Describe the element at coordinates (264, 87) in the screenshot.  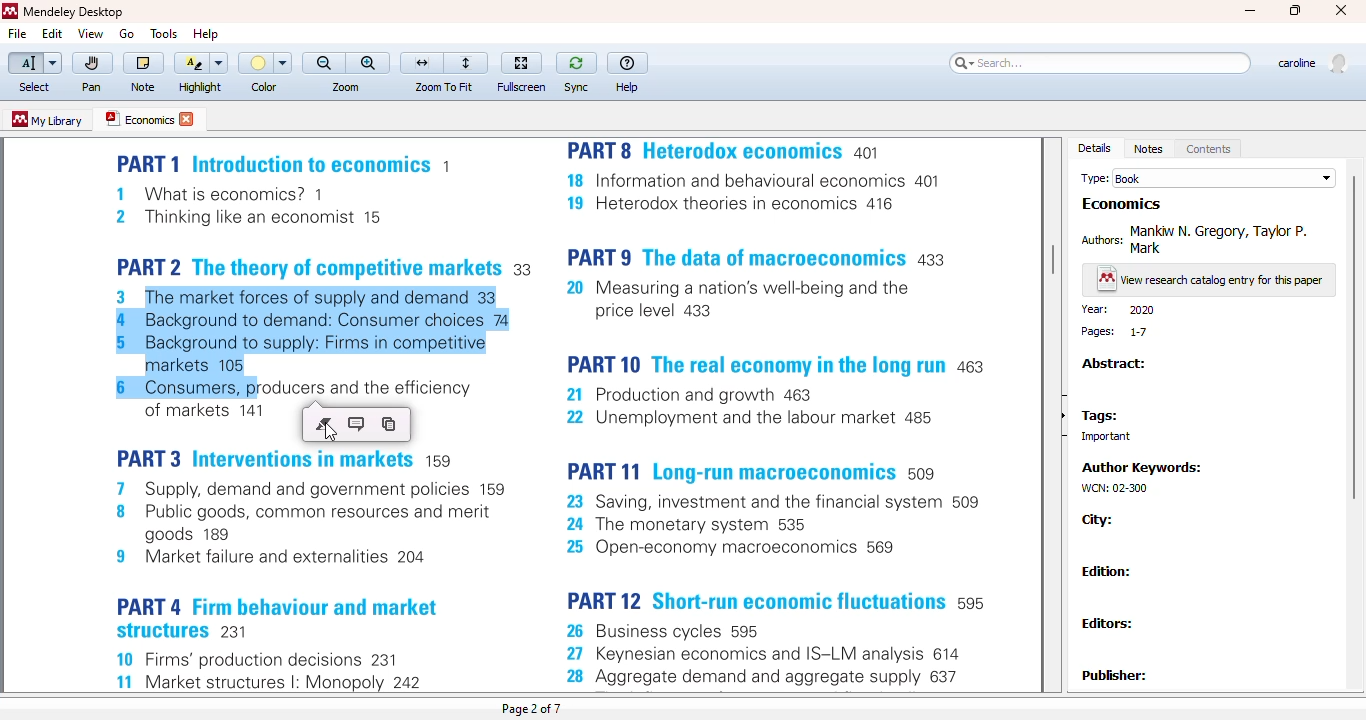
I see `color` at that location.